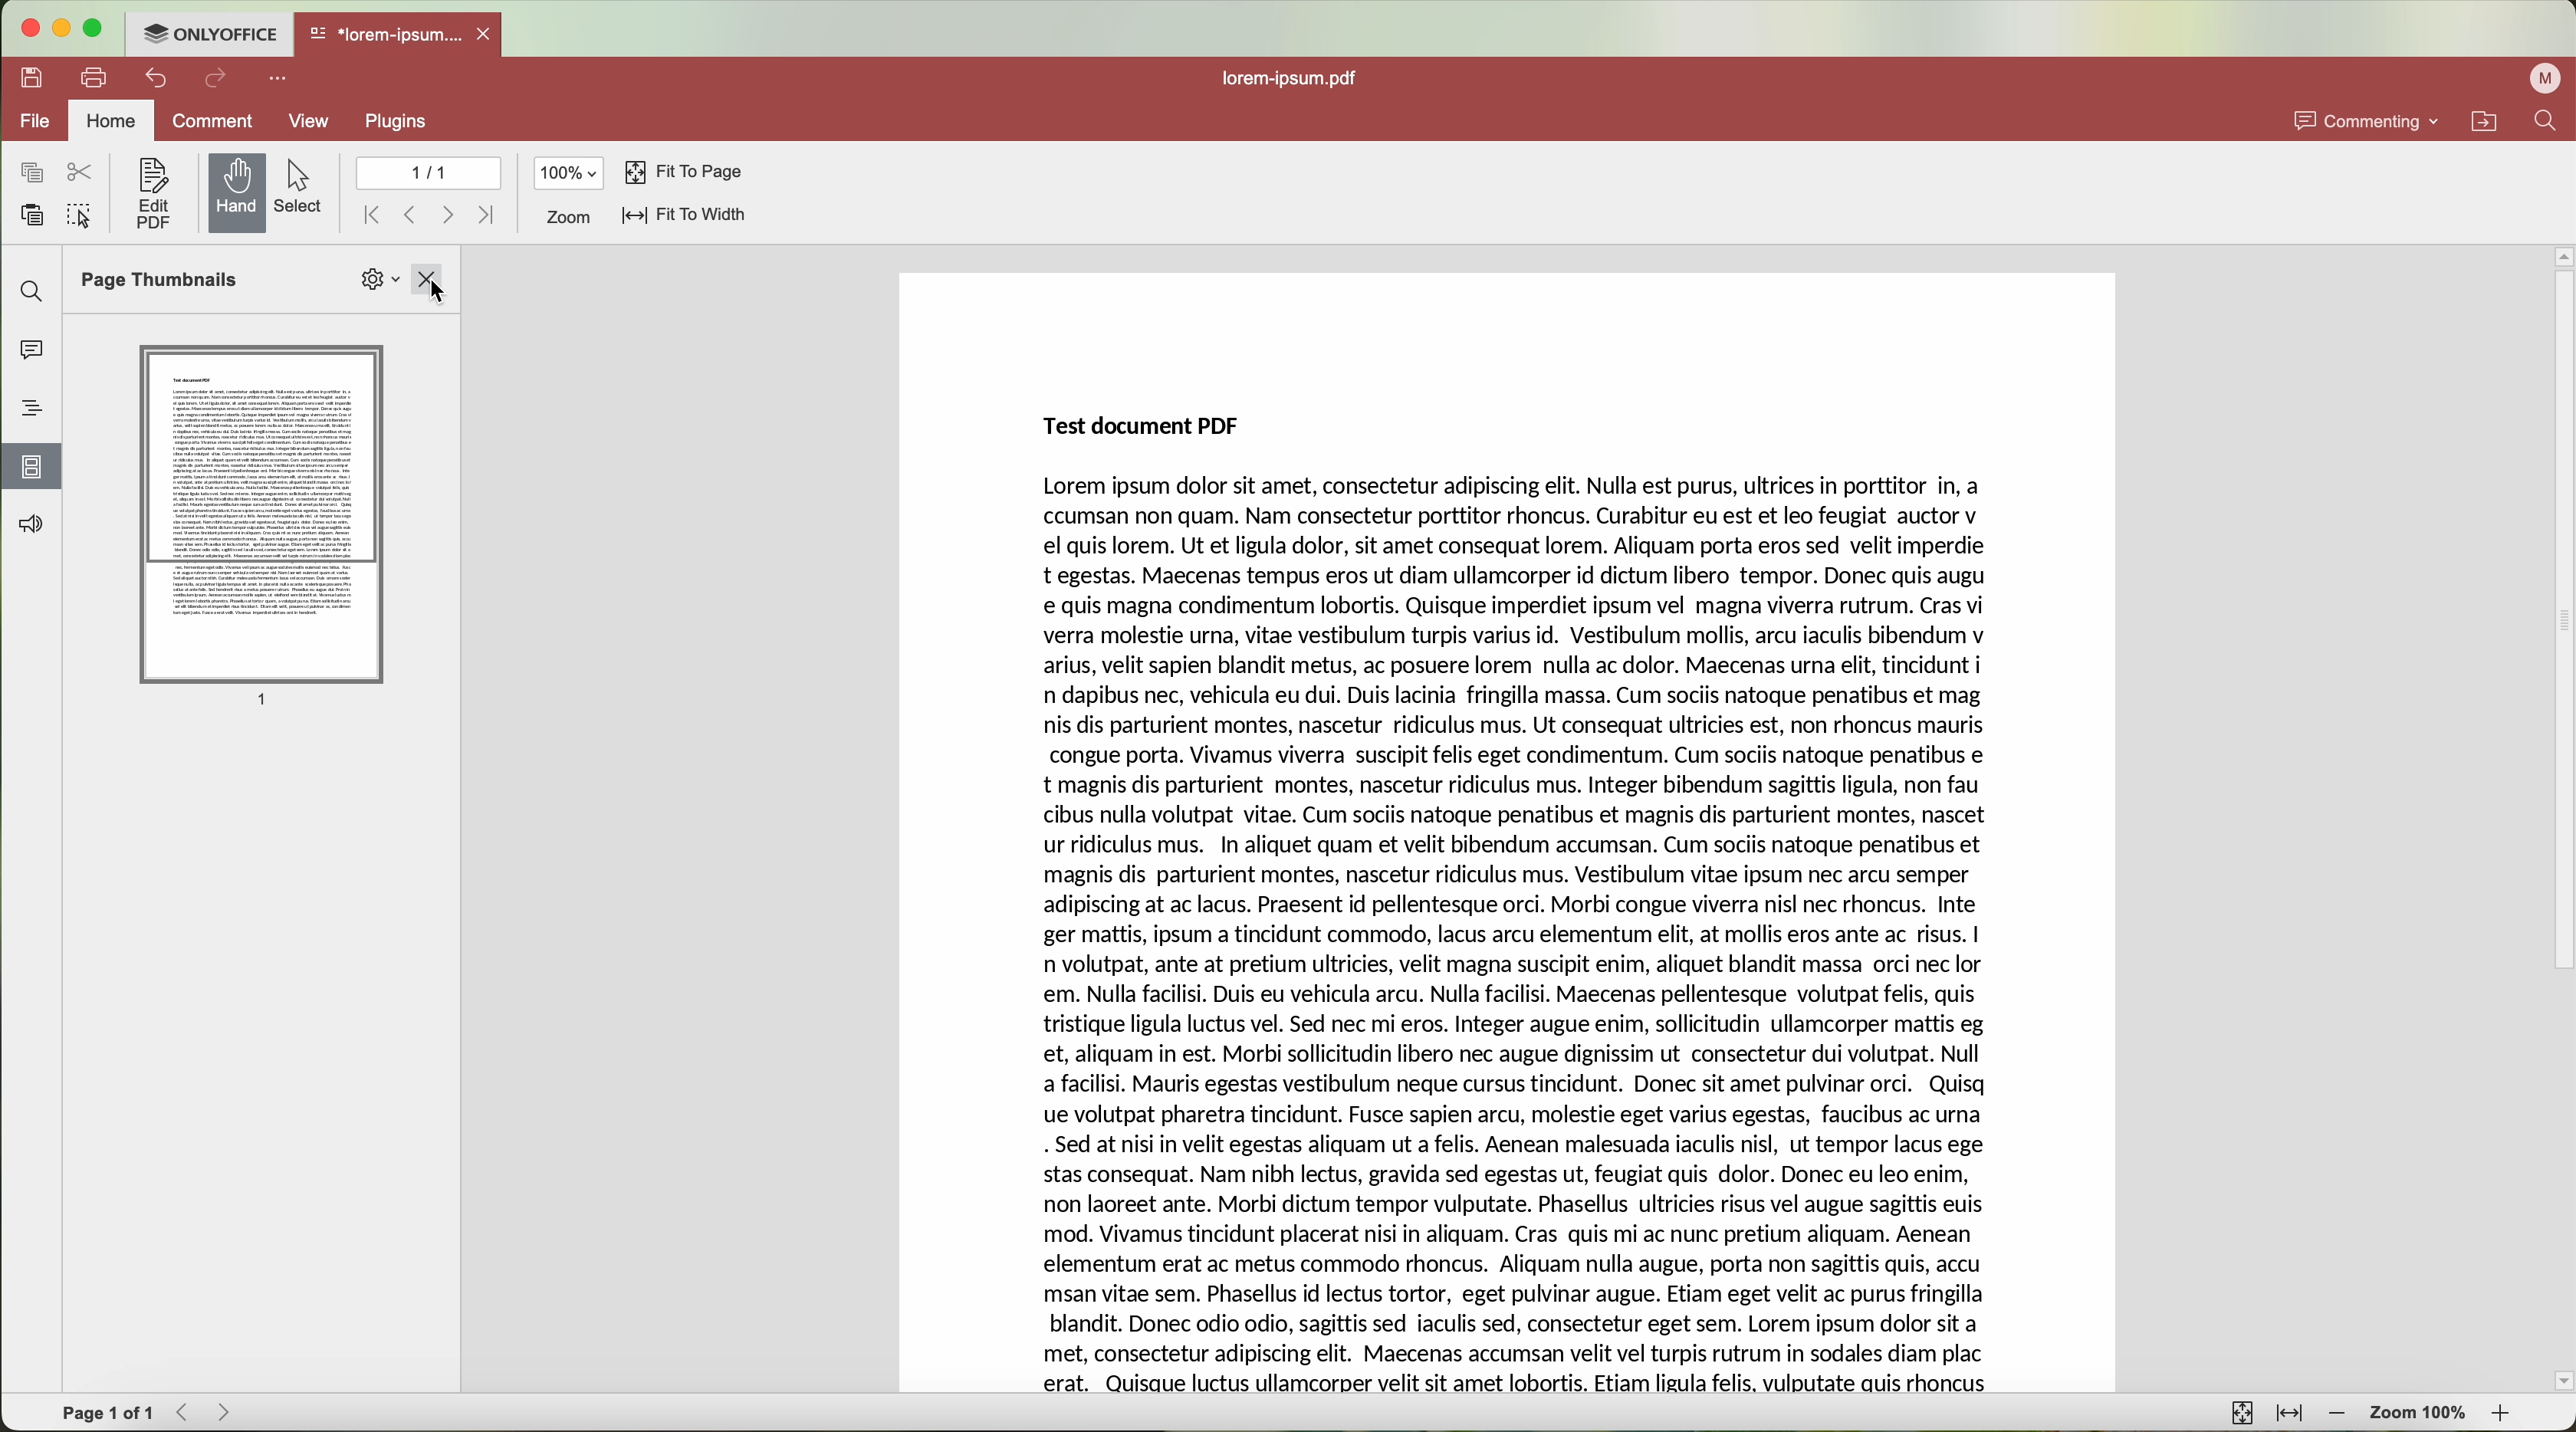 The height and width of the screenshot is (1432, 2576). I want to click on zoom 100%, so click(2421, 1413).